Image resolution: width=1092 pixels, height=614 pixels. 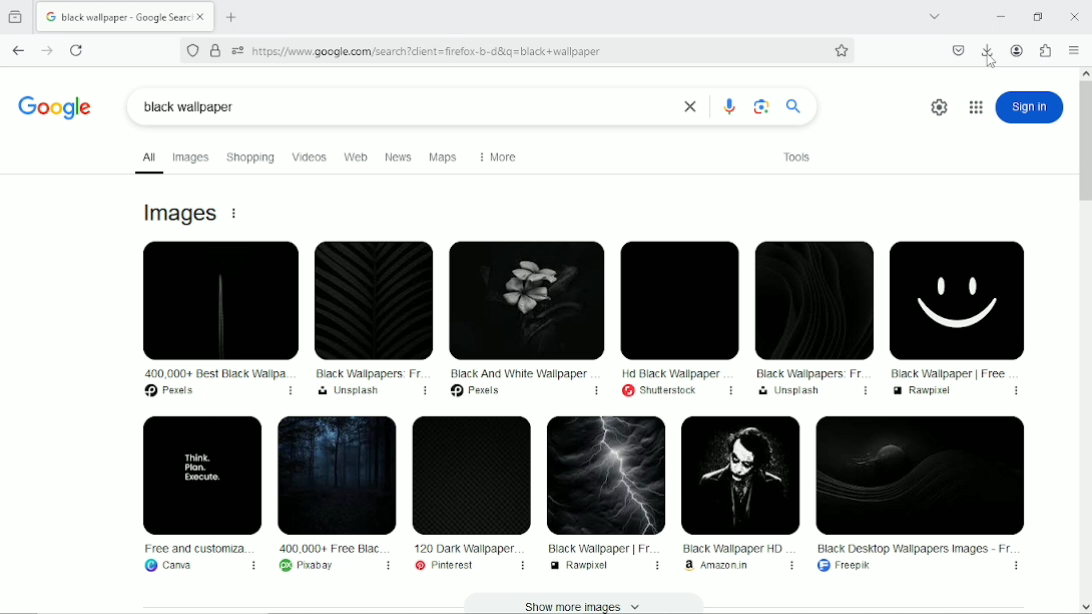 I want to click on Black And White Wallpaper, so click(x=523, y=319).